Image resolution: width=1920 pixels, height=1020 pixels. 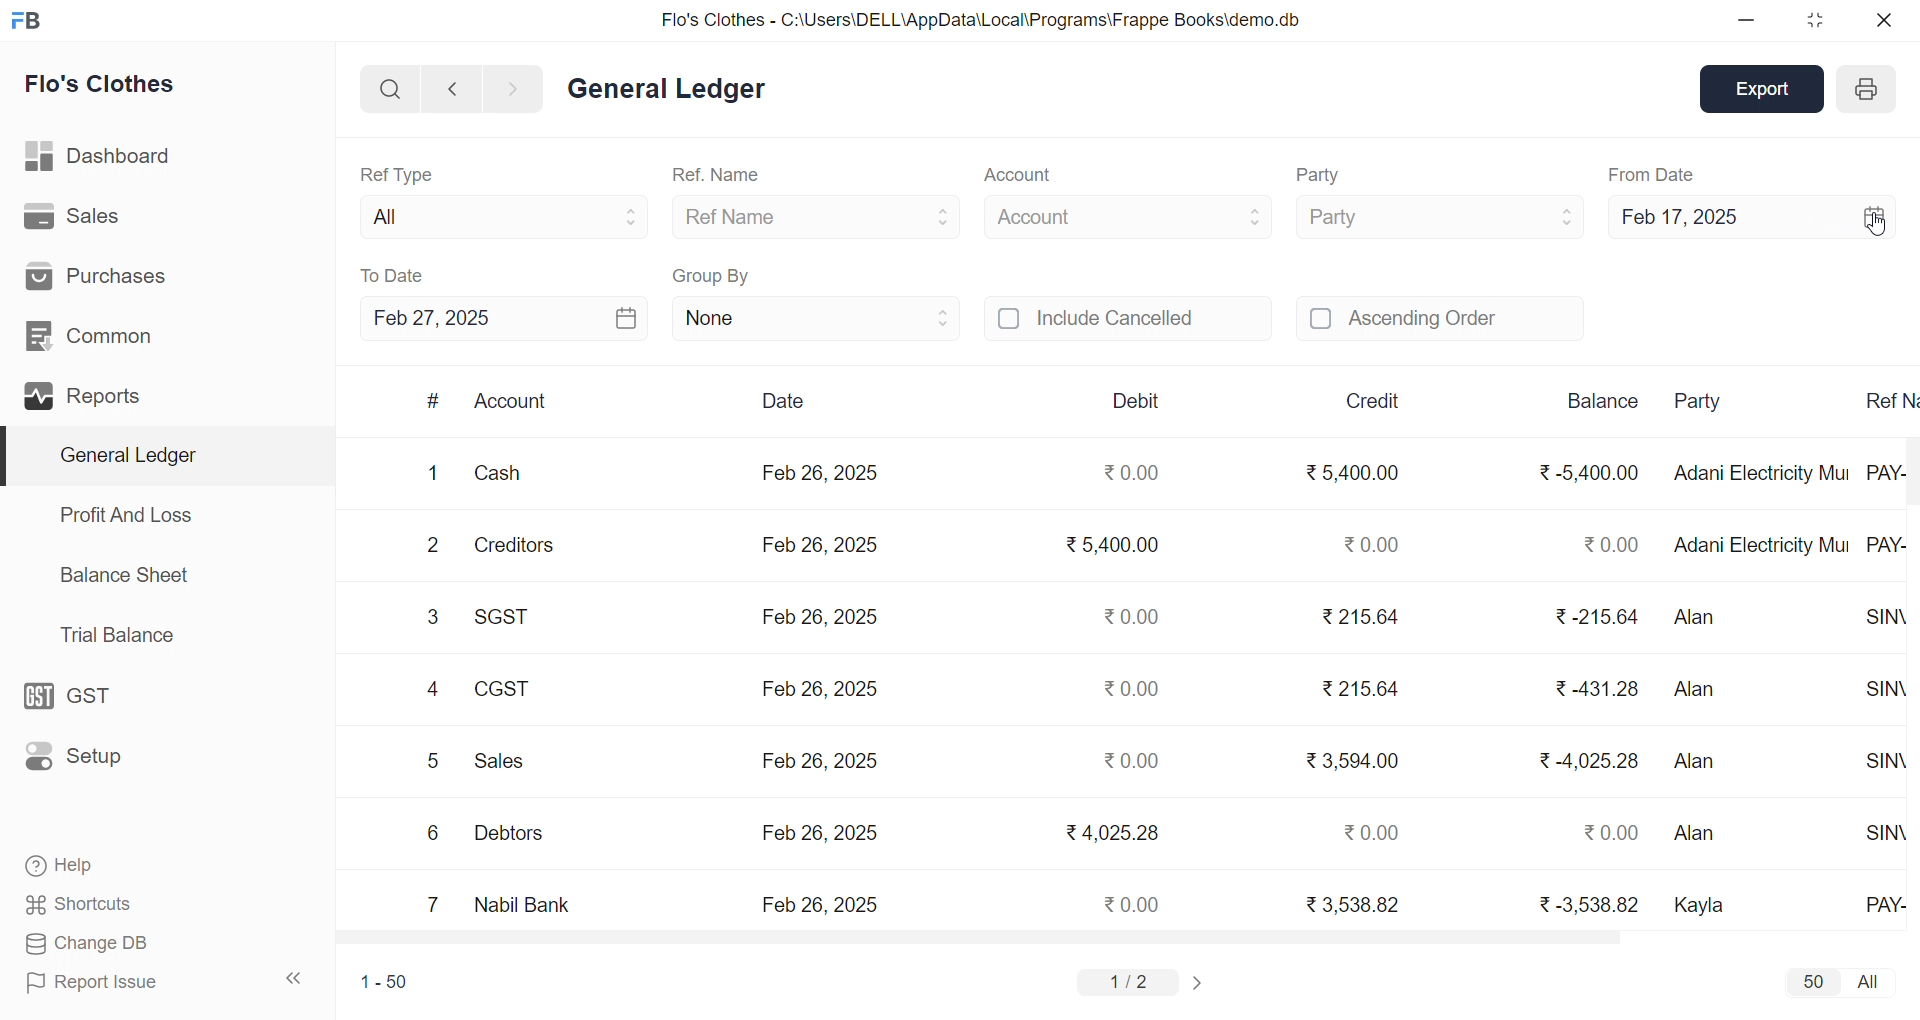 I want to click on Change DB, so click(x=84, y=942).